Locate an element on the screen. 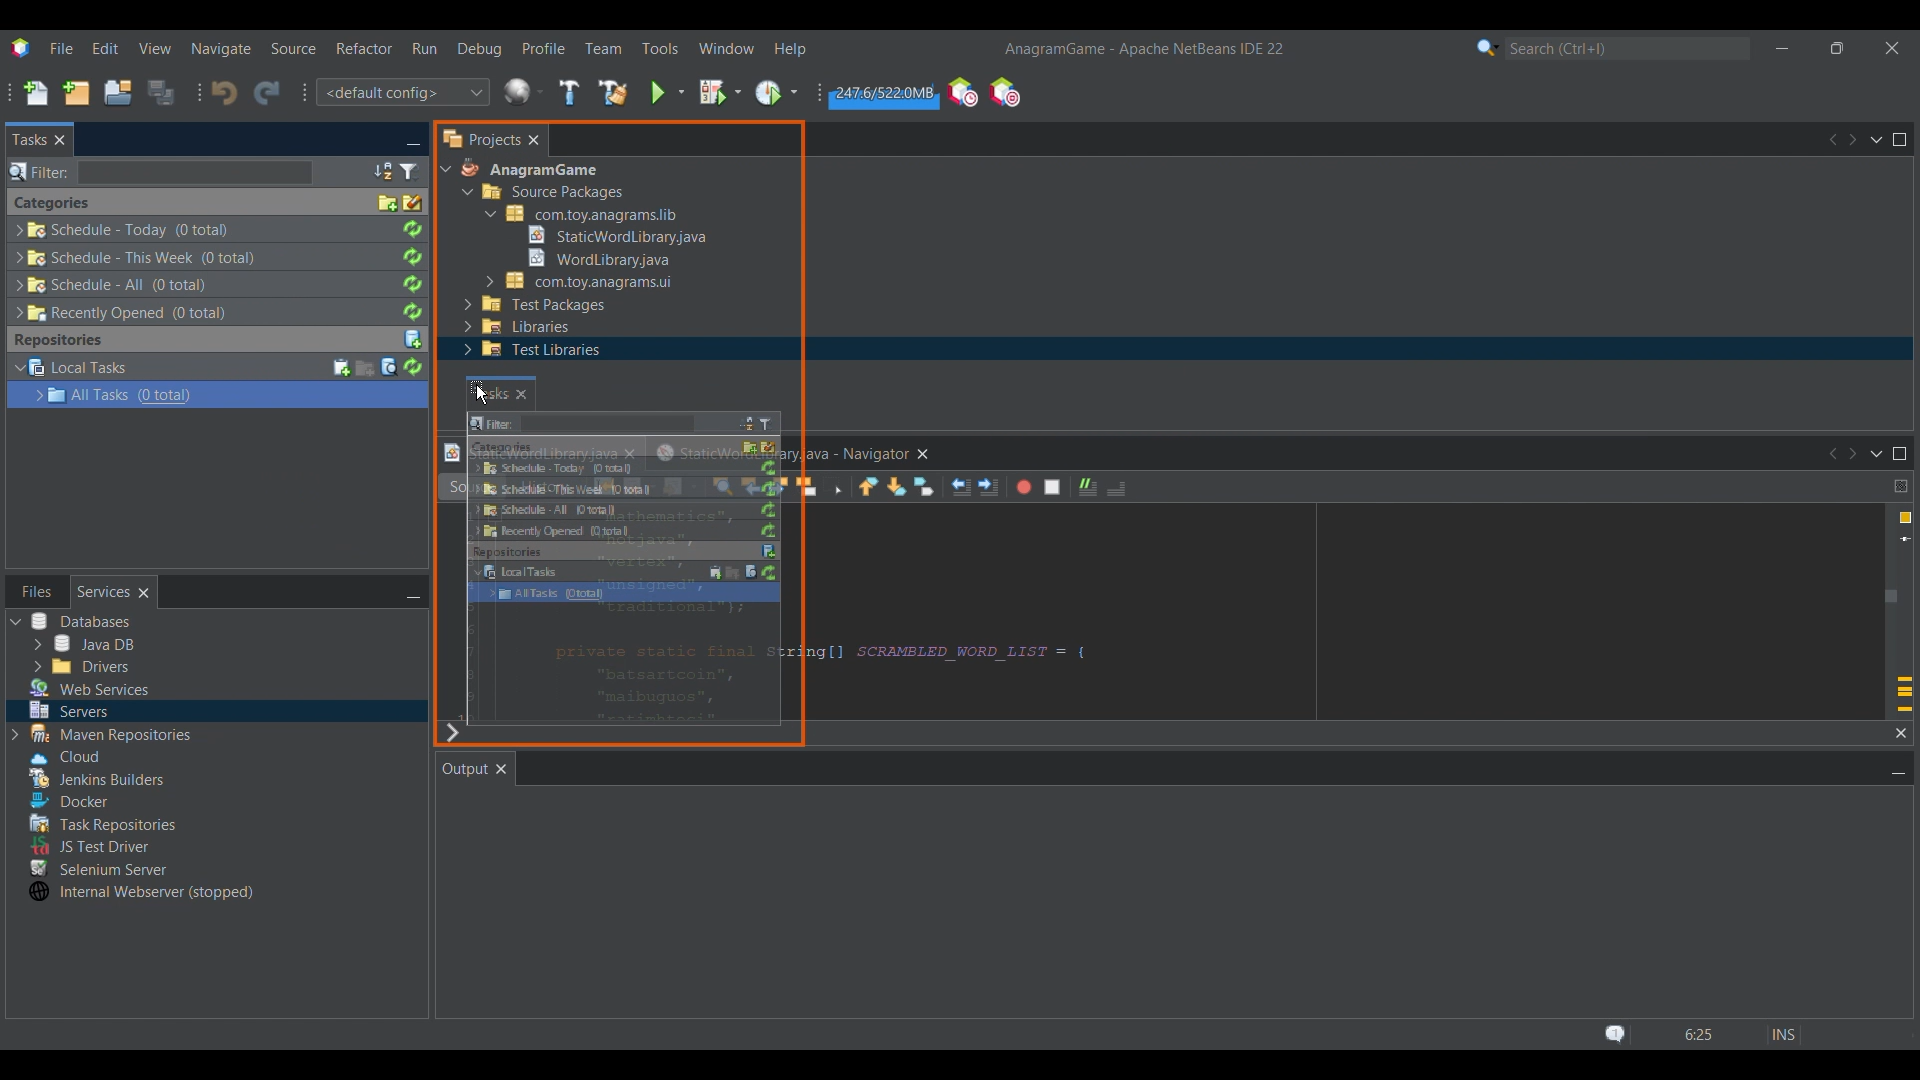 The height and width of the screenshot is (1080, 1920). Add override annotation is located at coordinates (1904, 695).